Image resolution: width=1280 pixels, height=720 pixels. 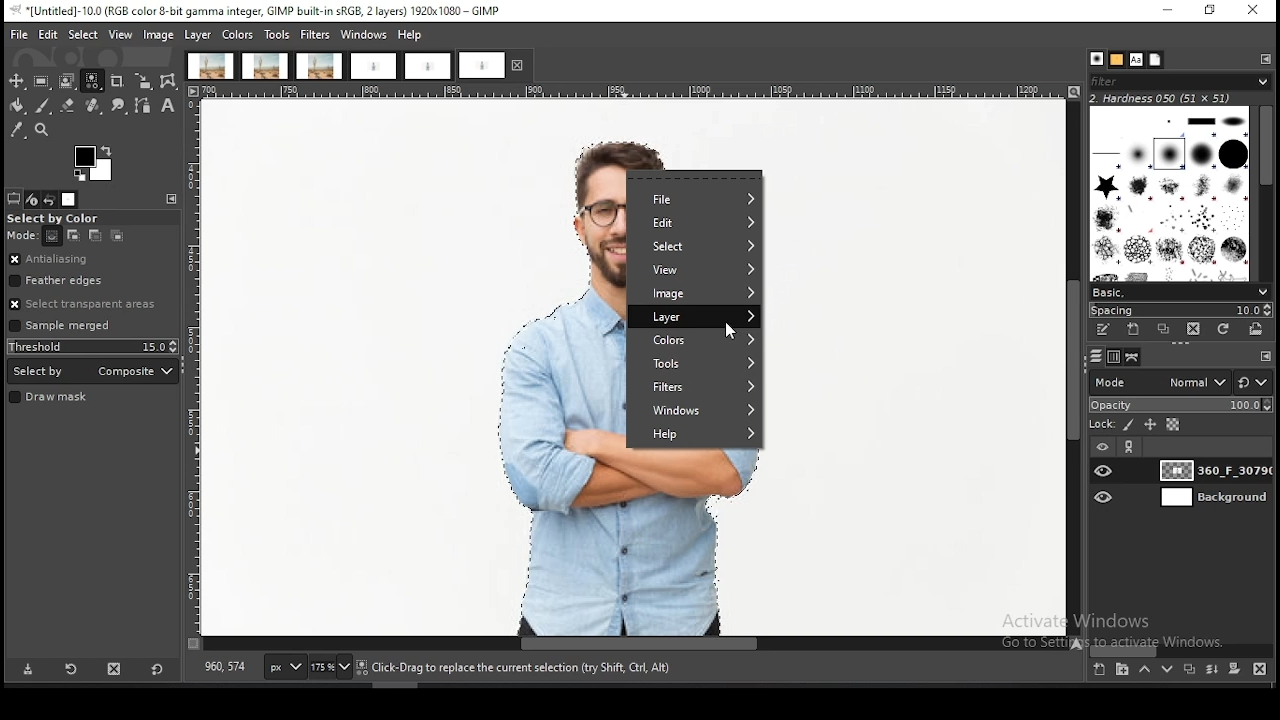 I want to click on sample merged, so click(x=60, y=327).